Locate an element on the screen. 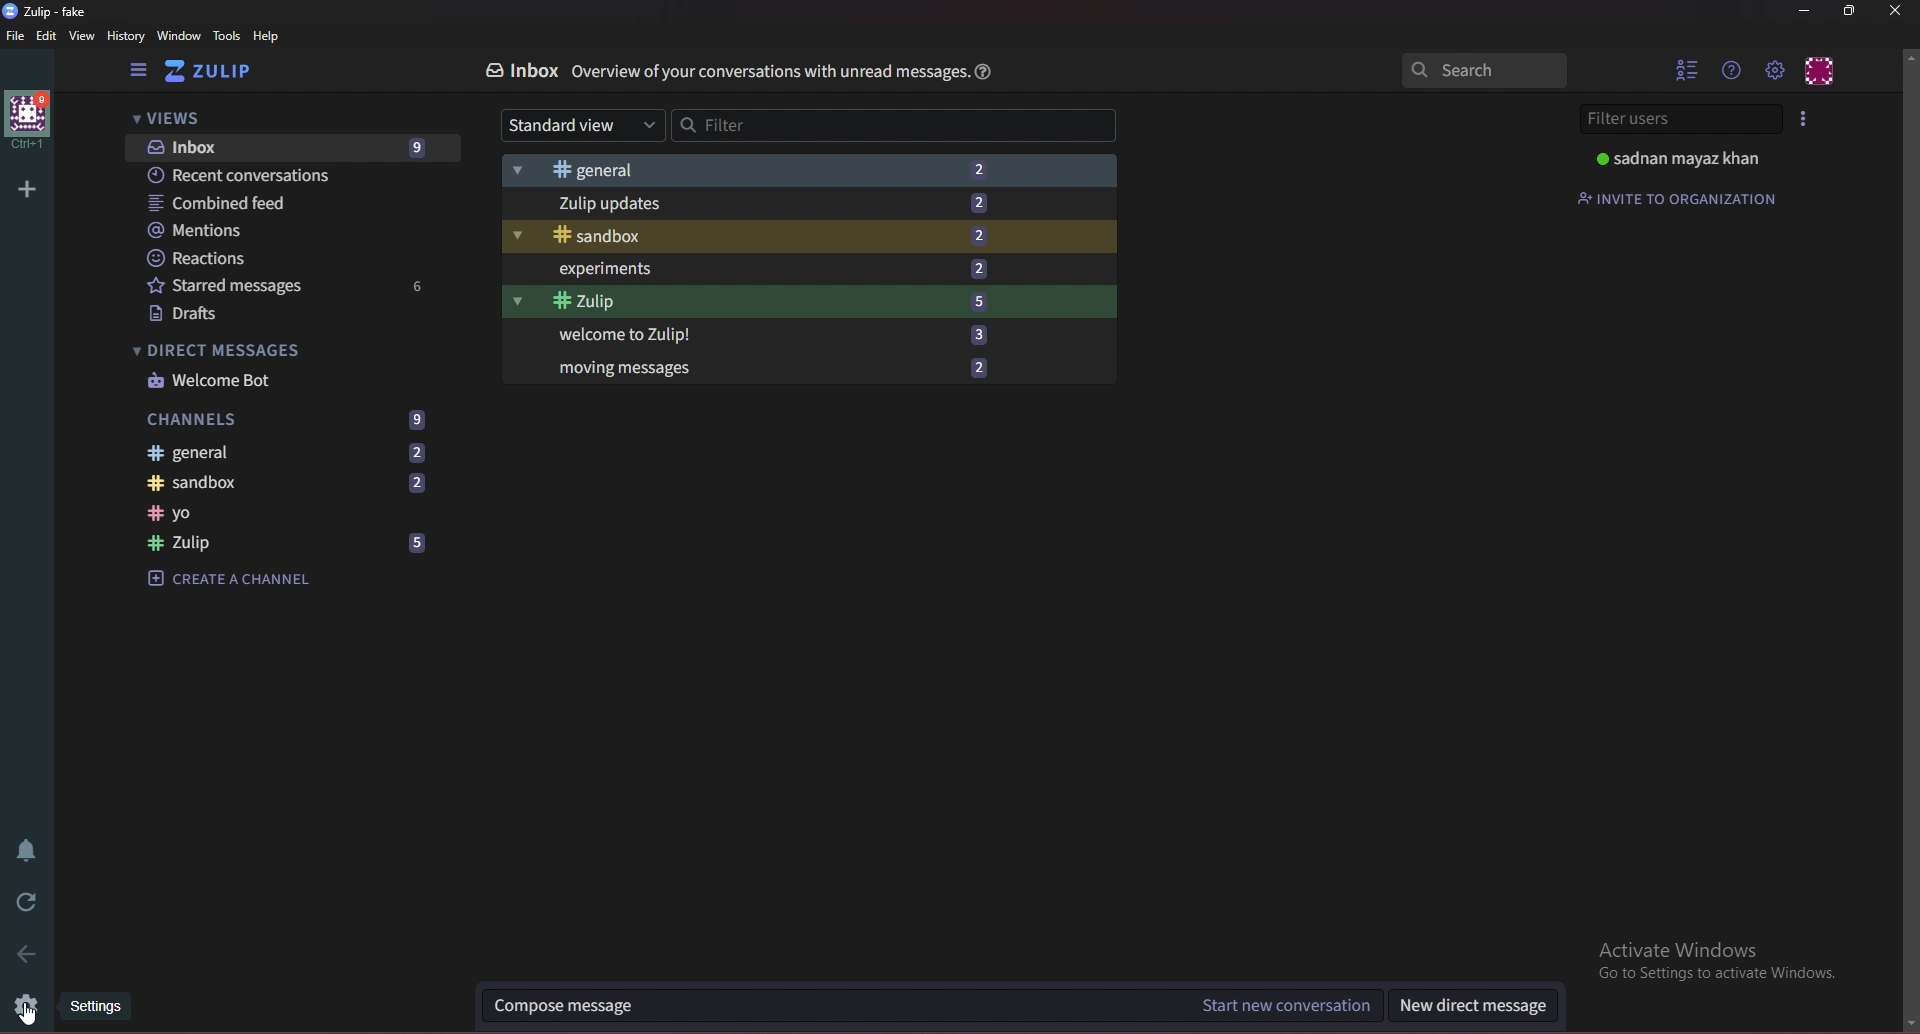 The image size is (1920, 1034). Welcome to Zulip is located at coordinates (813, 336).